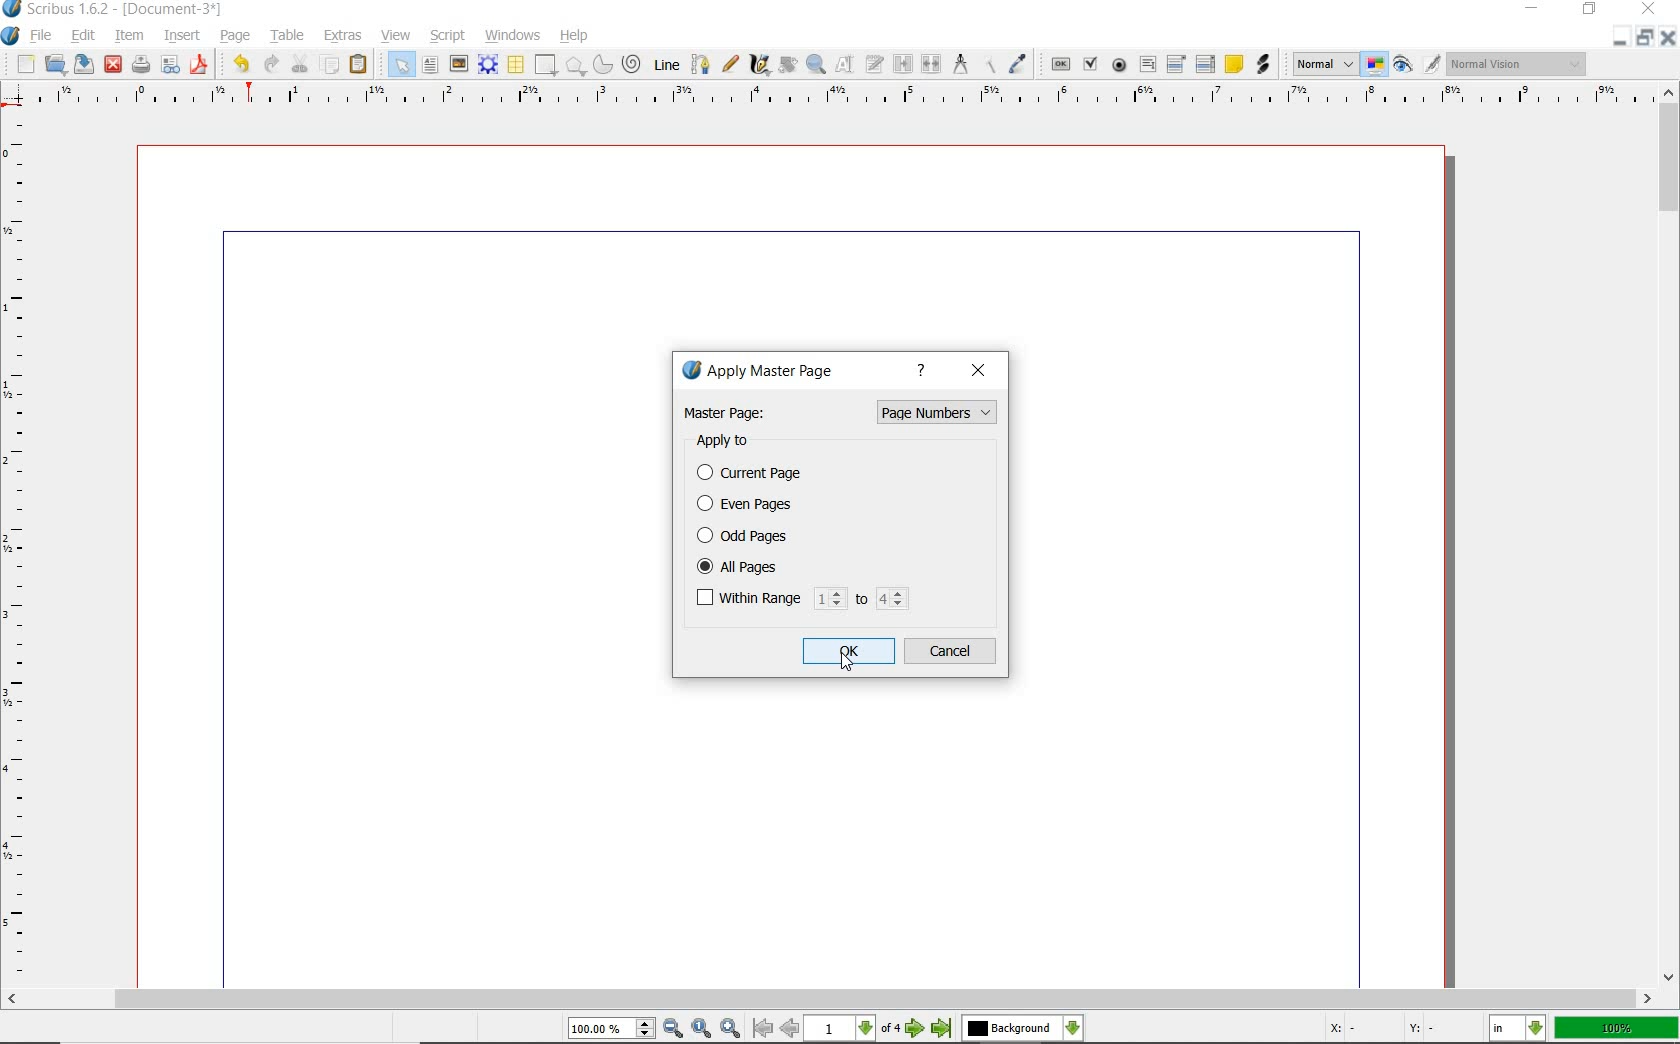  I want to click on windows, so click(513, 35).